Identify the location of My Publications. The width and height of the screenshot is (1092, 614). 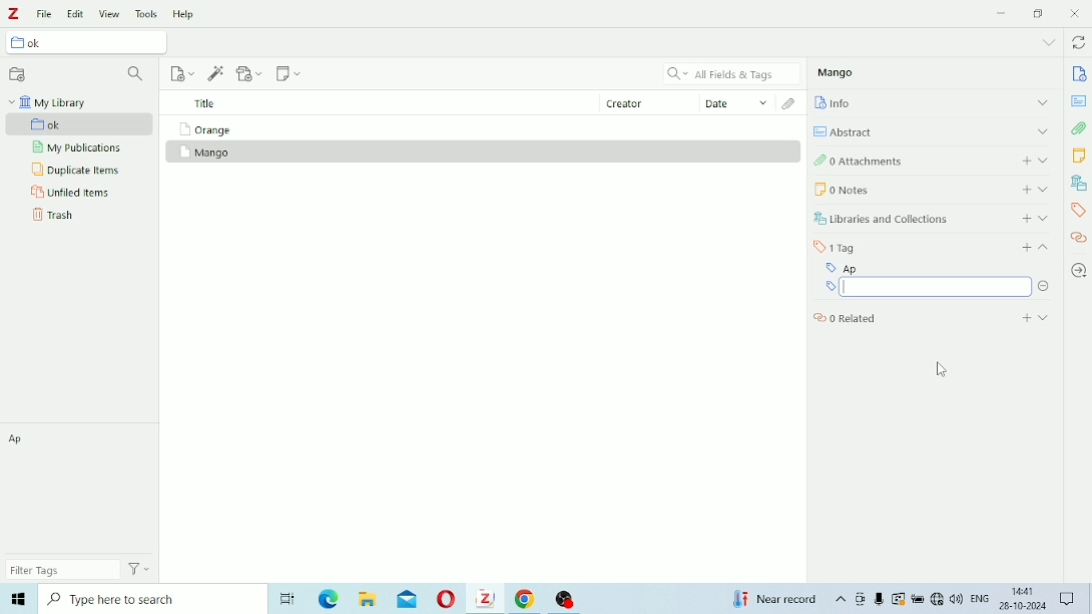
(78, 148).